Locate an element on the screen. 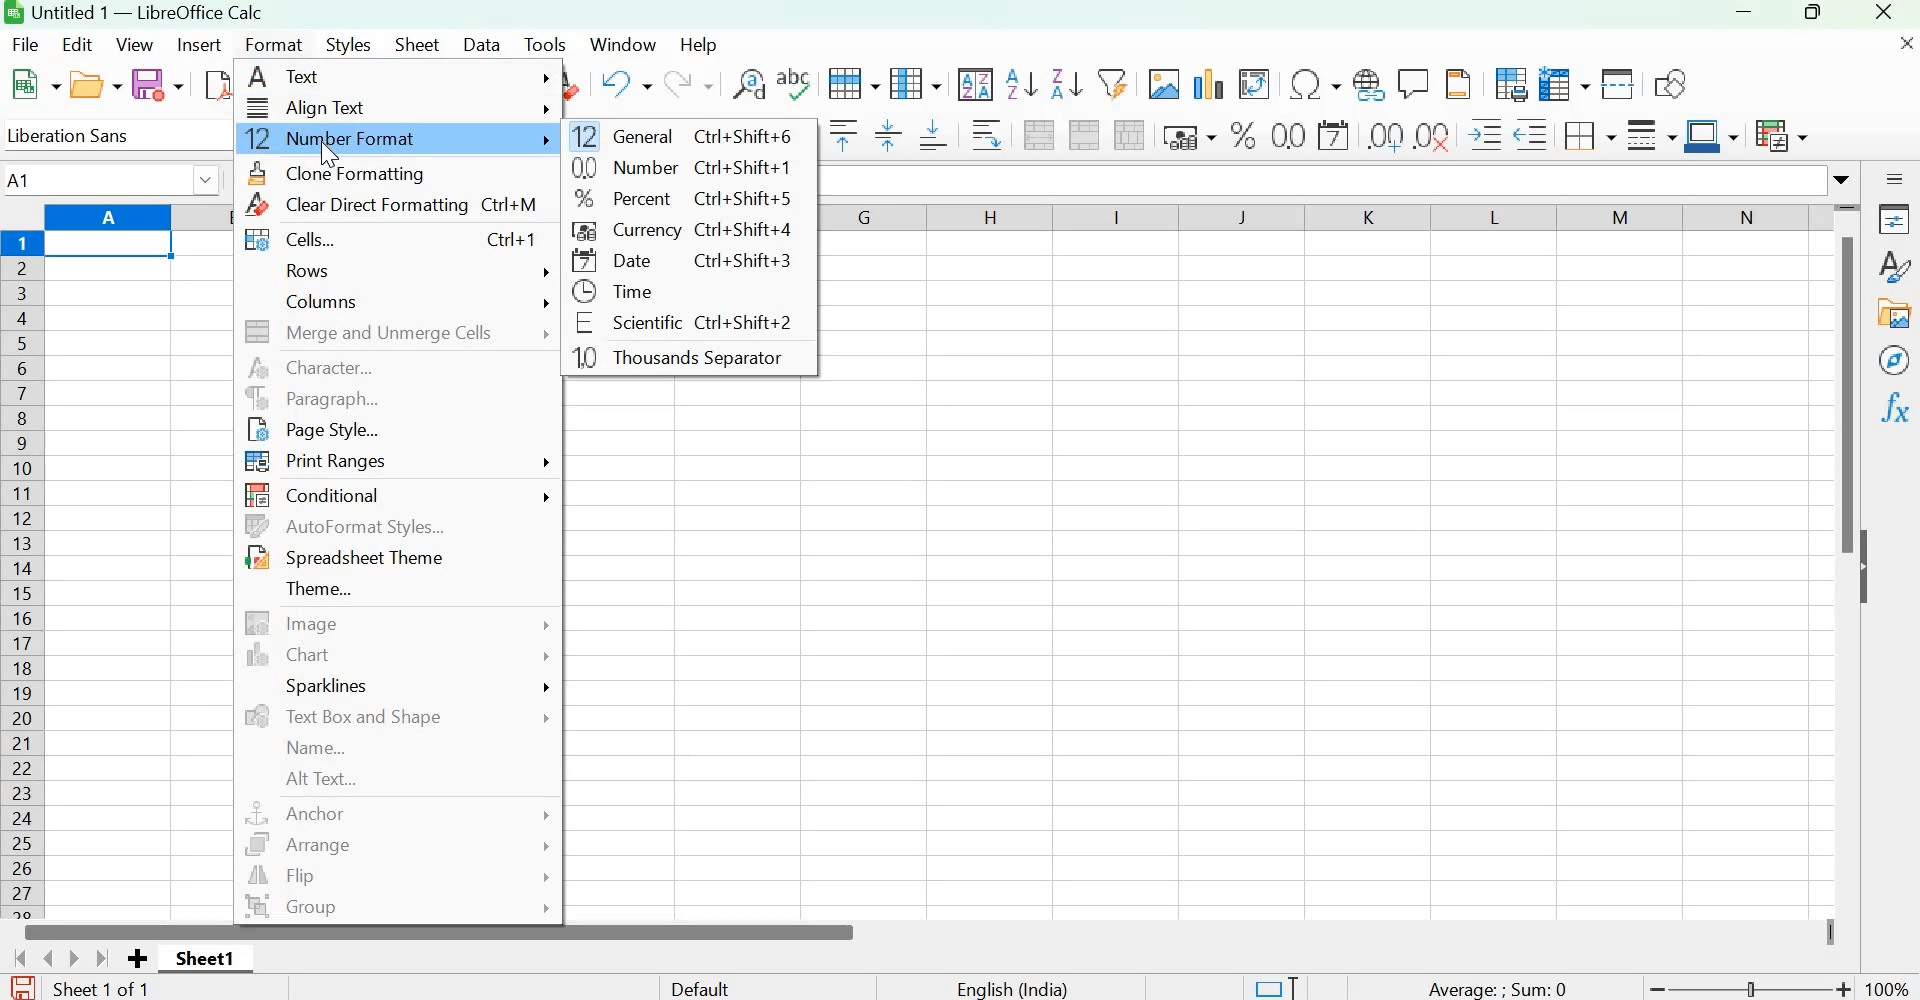 This screenshot has width=1920, height=1000. Group is located at coordinates (291, 906).